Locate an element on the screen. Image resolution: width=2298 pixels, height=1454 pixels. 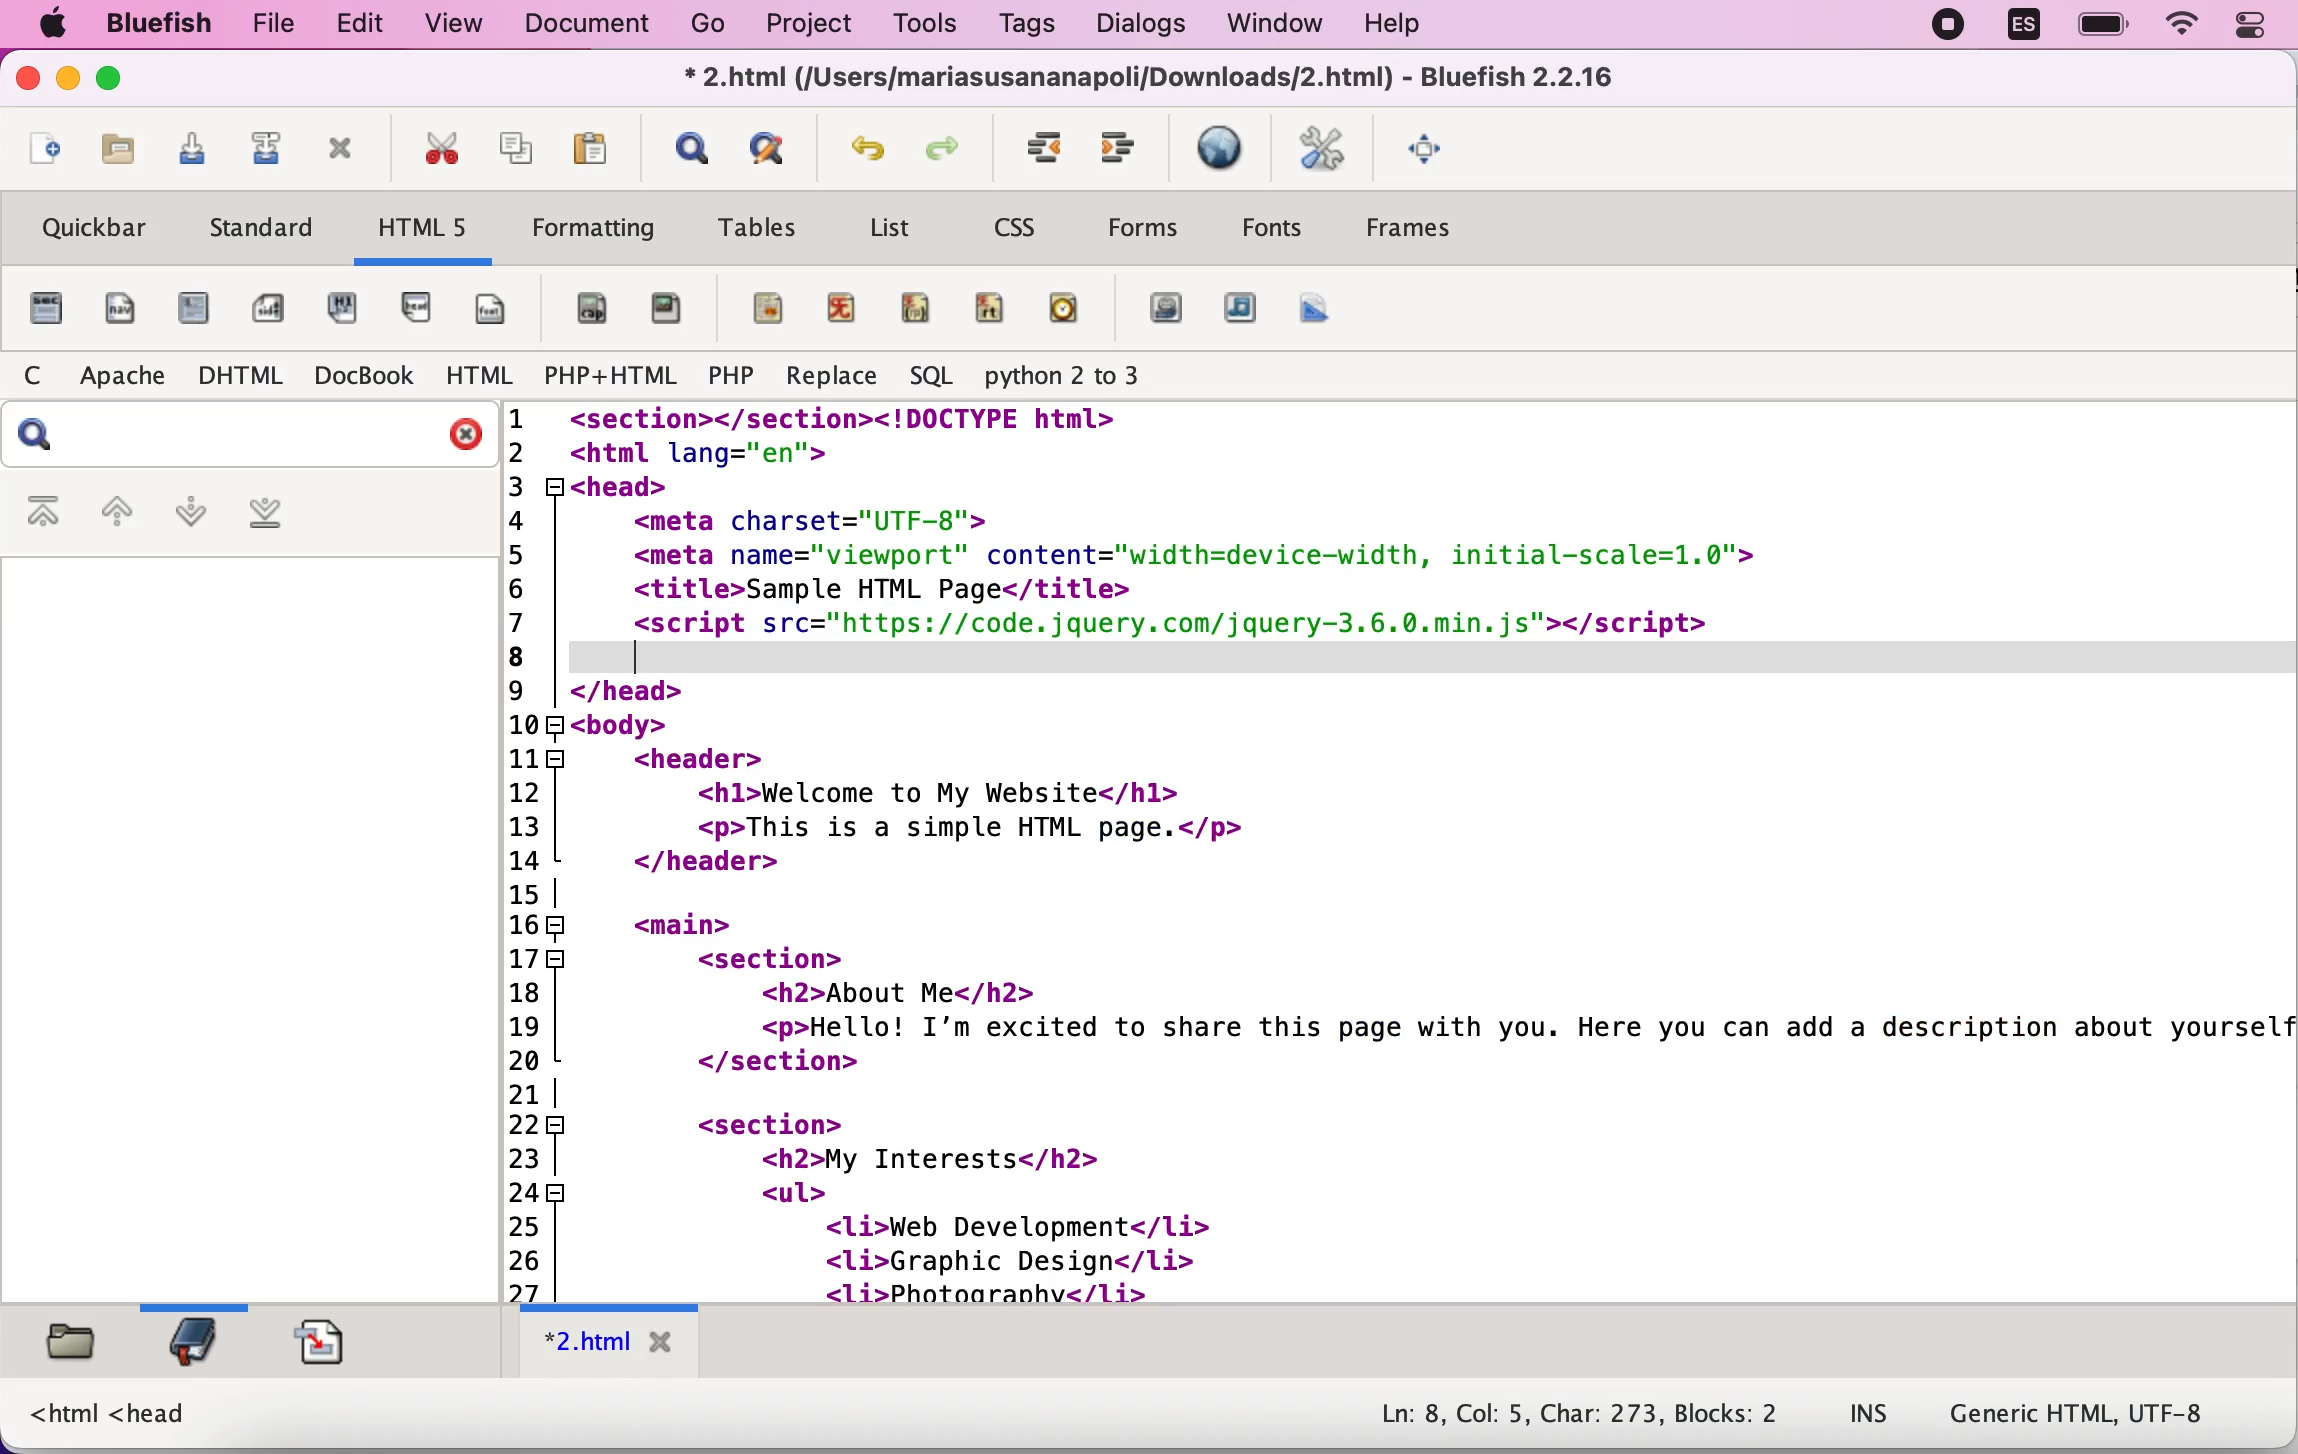
mark is located at coordinates (763, 307).